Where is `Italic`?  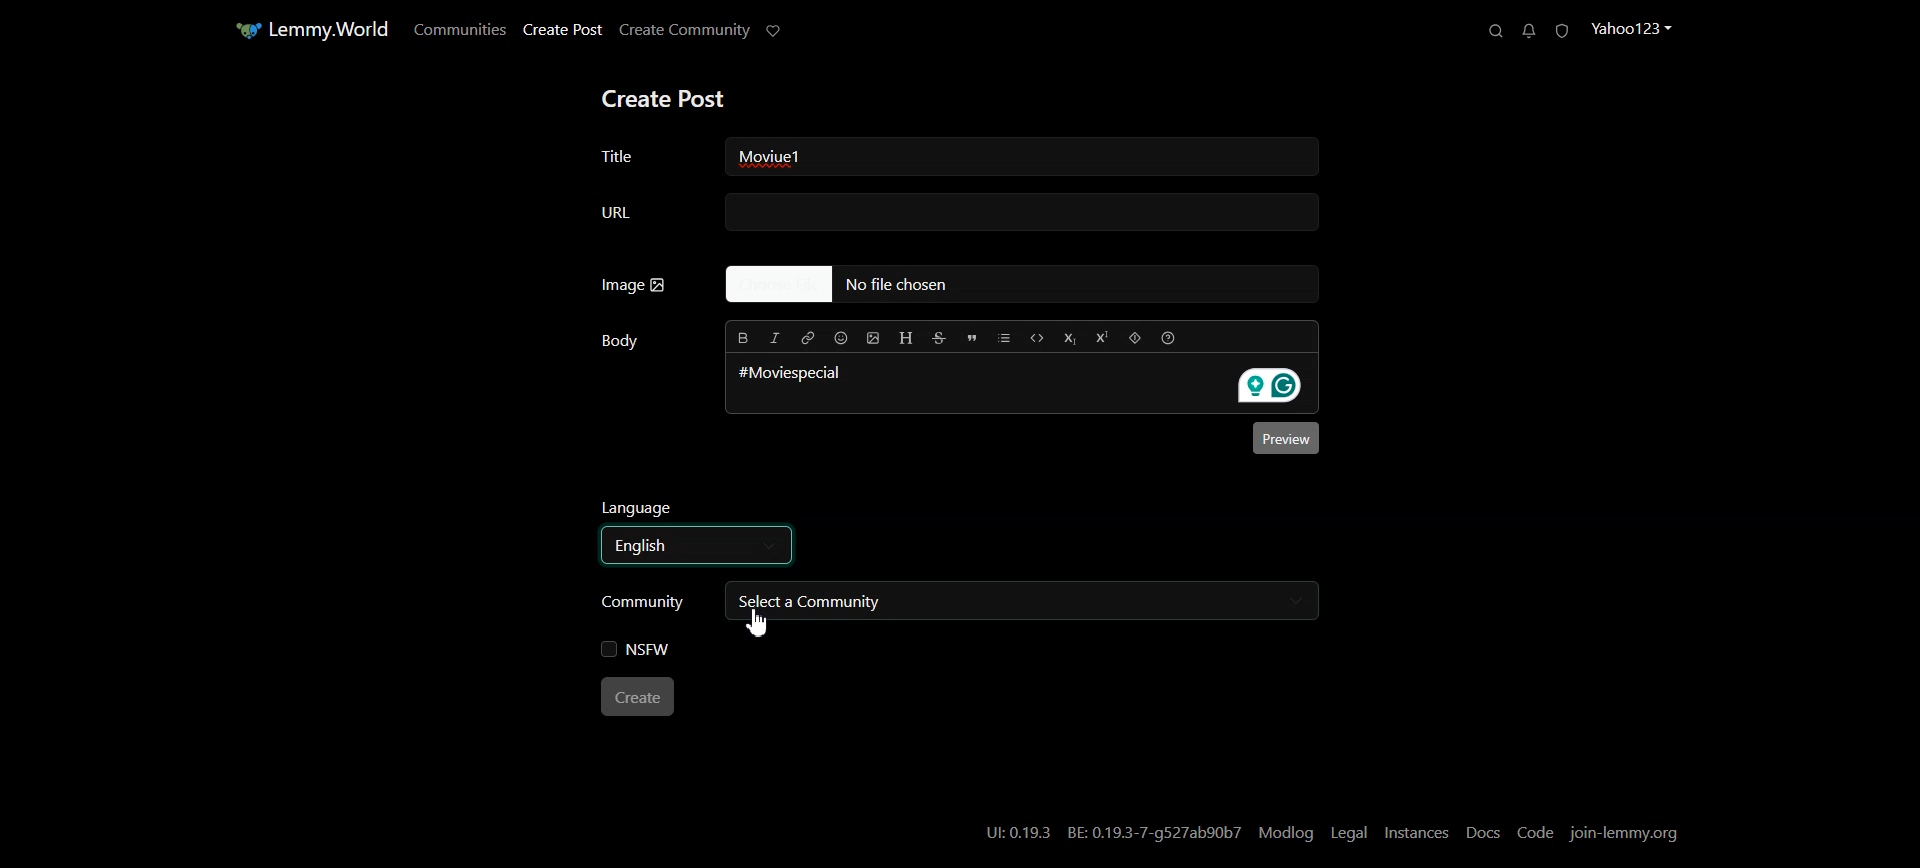
Italic is located at coordinates (776, 338).